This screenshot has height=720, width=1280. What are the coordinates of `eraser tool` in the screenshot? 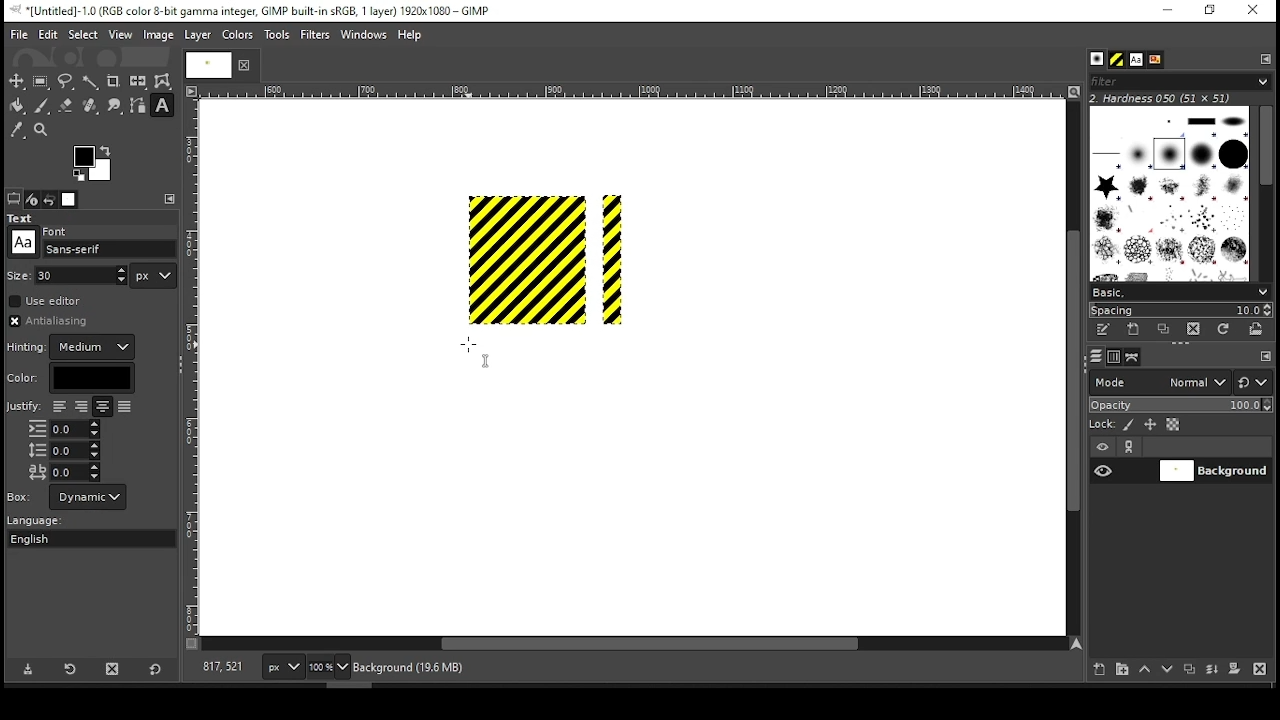 It's located at (65, 105).